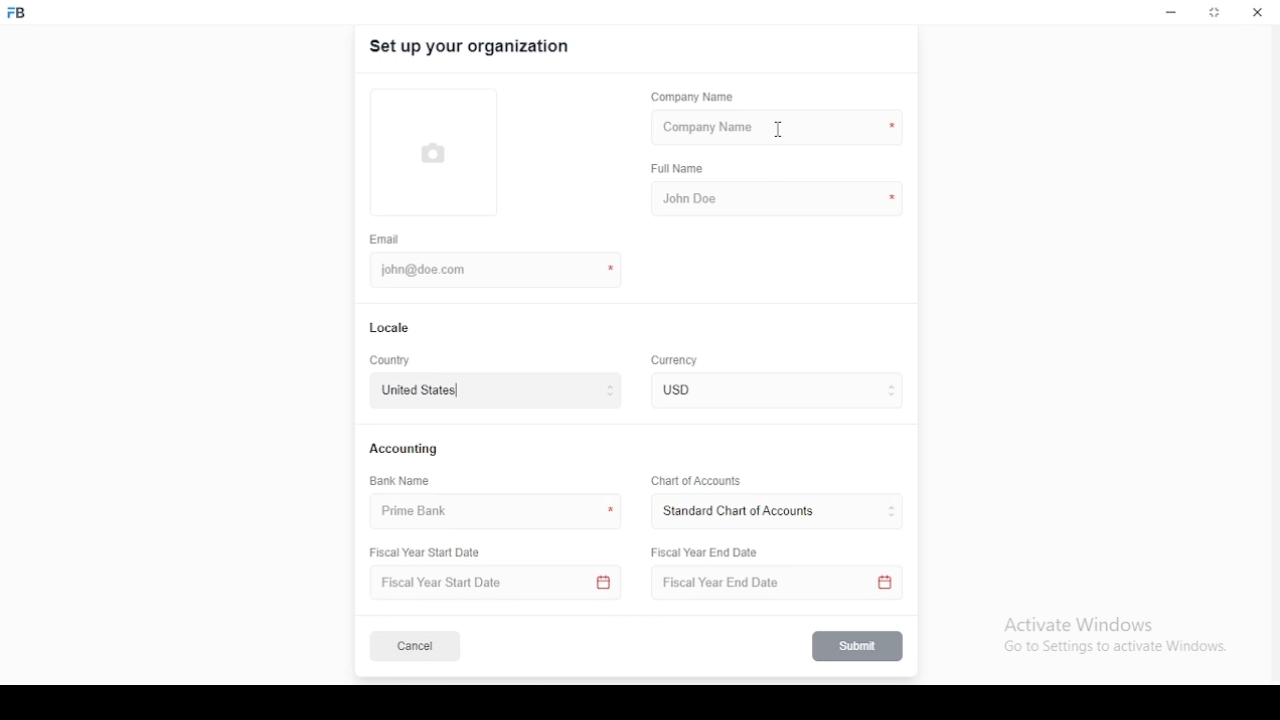 The image size is (1280, 720). What do you see at coordinates (418, 392) in the screenshot?
I see `united states` at bounding box center [418, 392].